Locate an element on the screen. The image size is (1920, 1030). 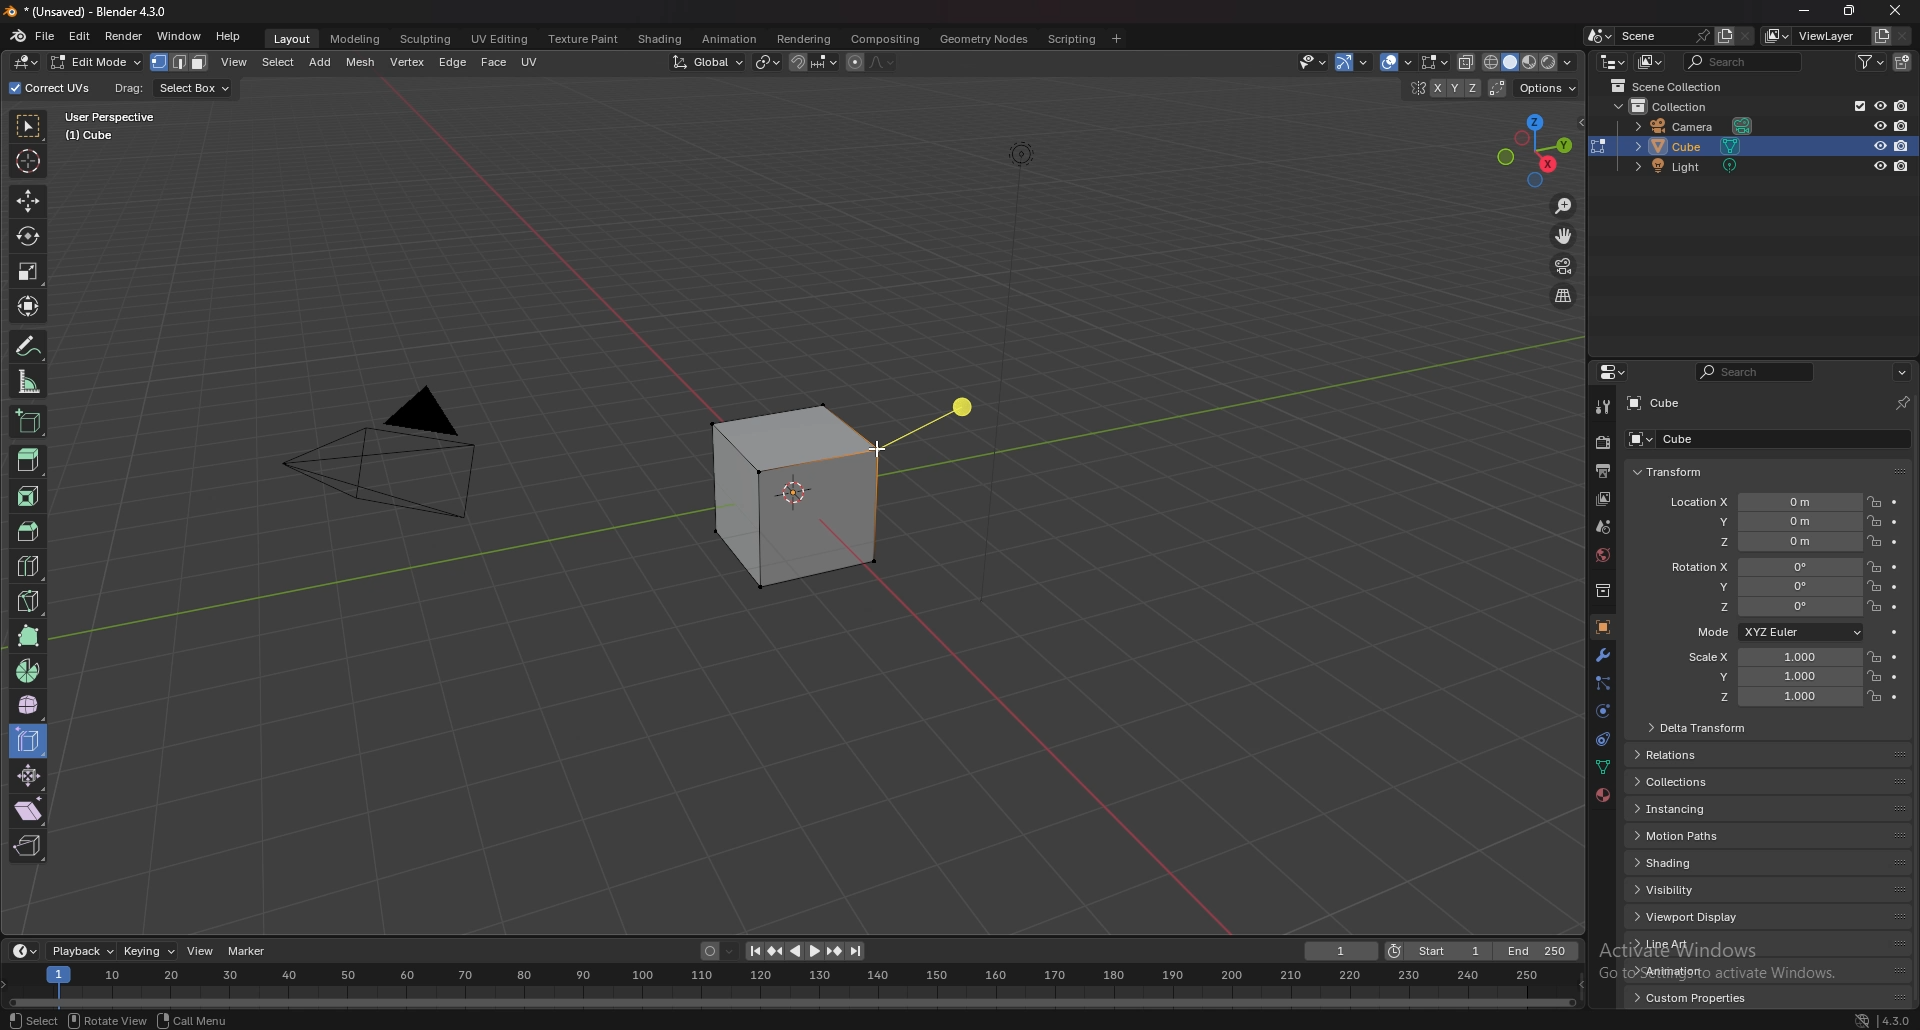
lock is located at coordinates (1875, 522).